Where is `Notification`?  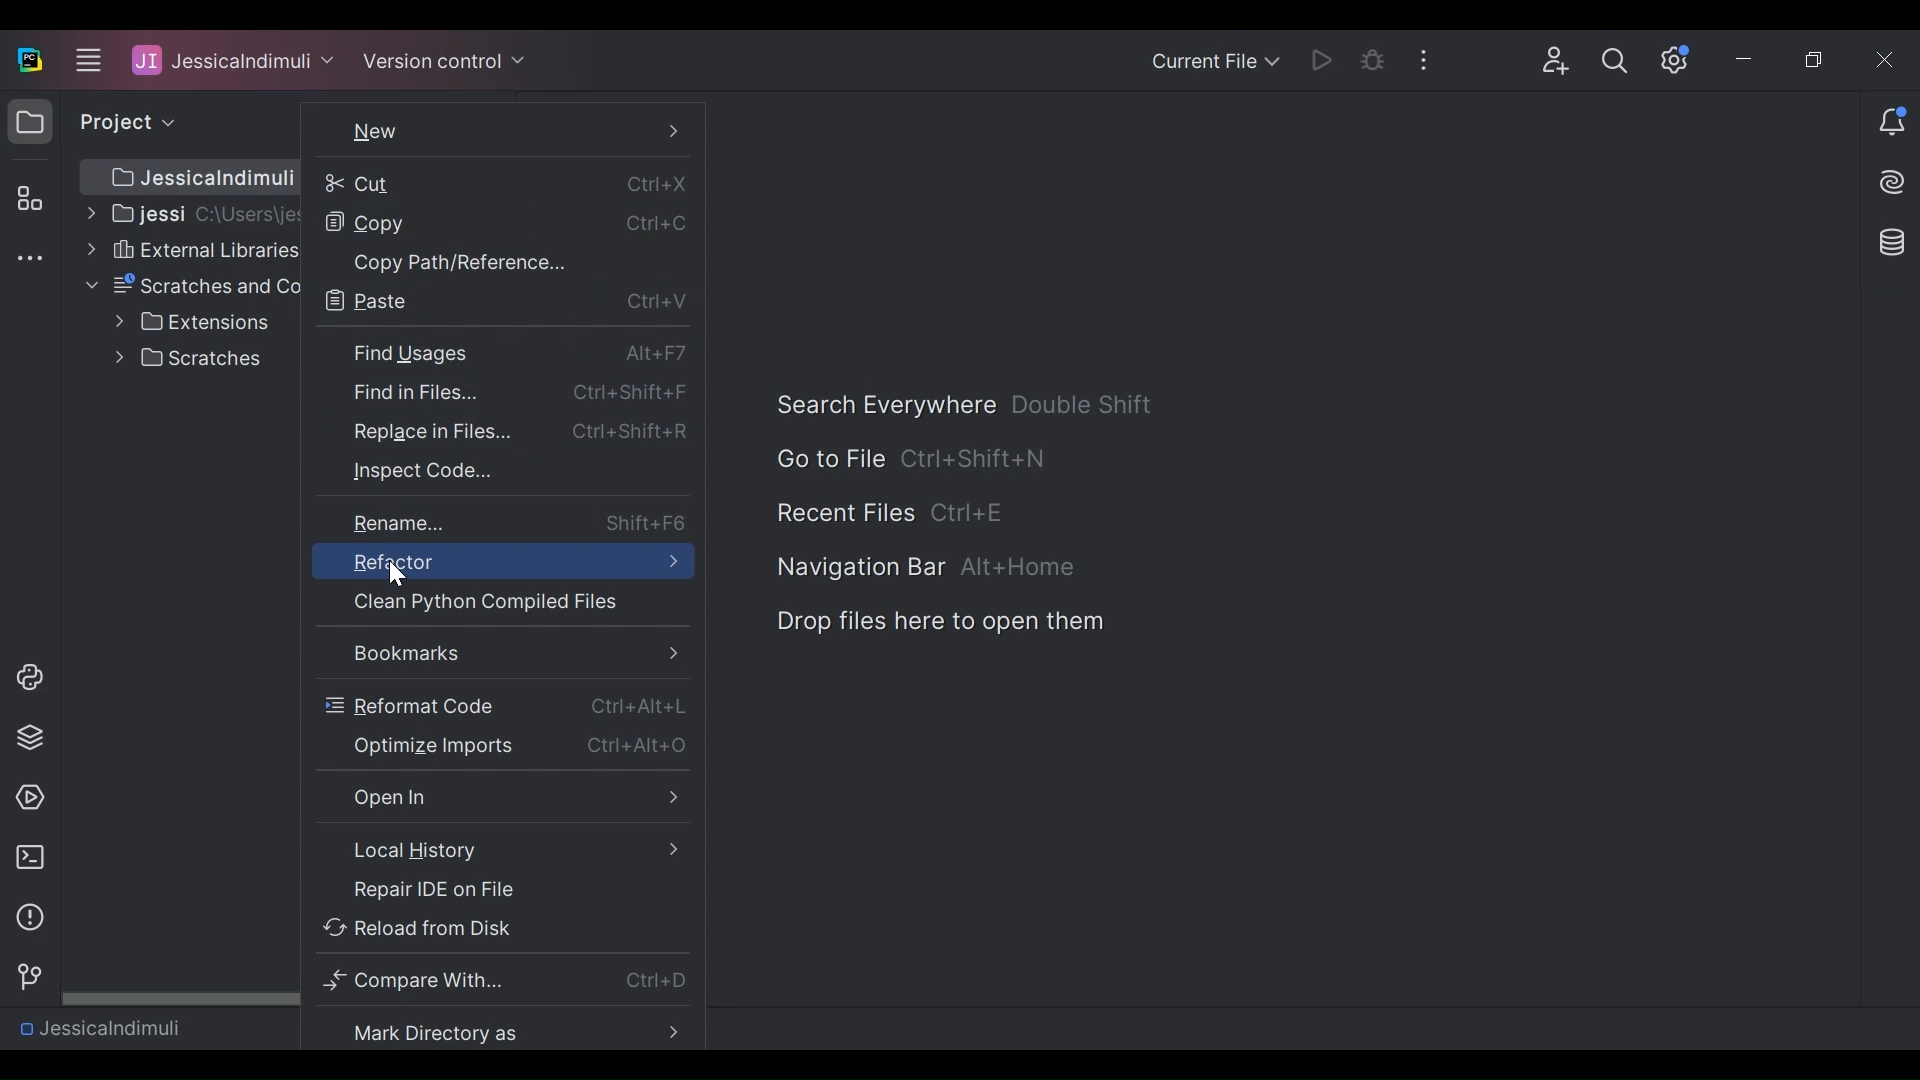
Notification is located at coordinates (1892, 124).